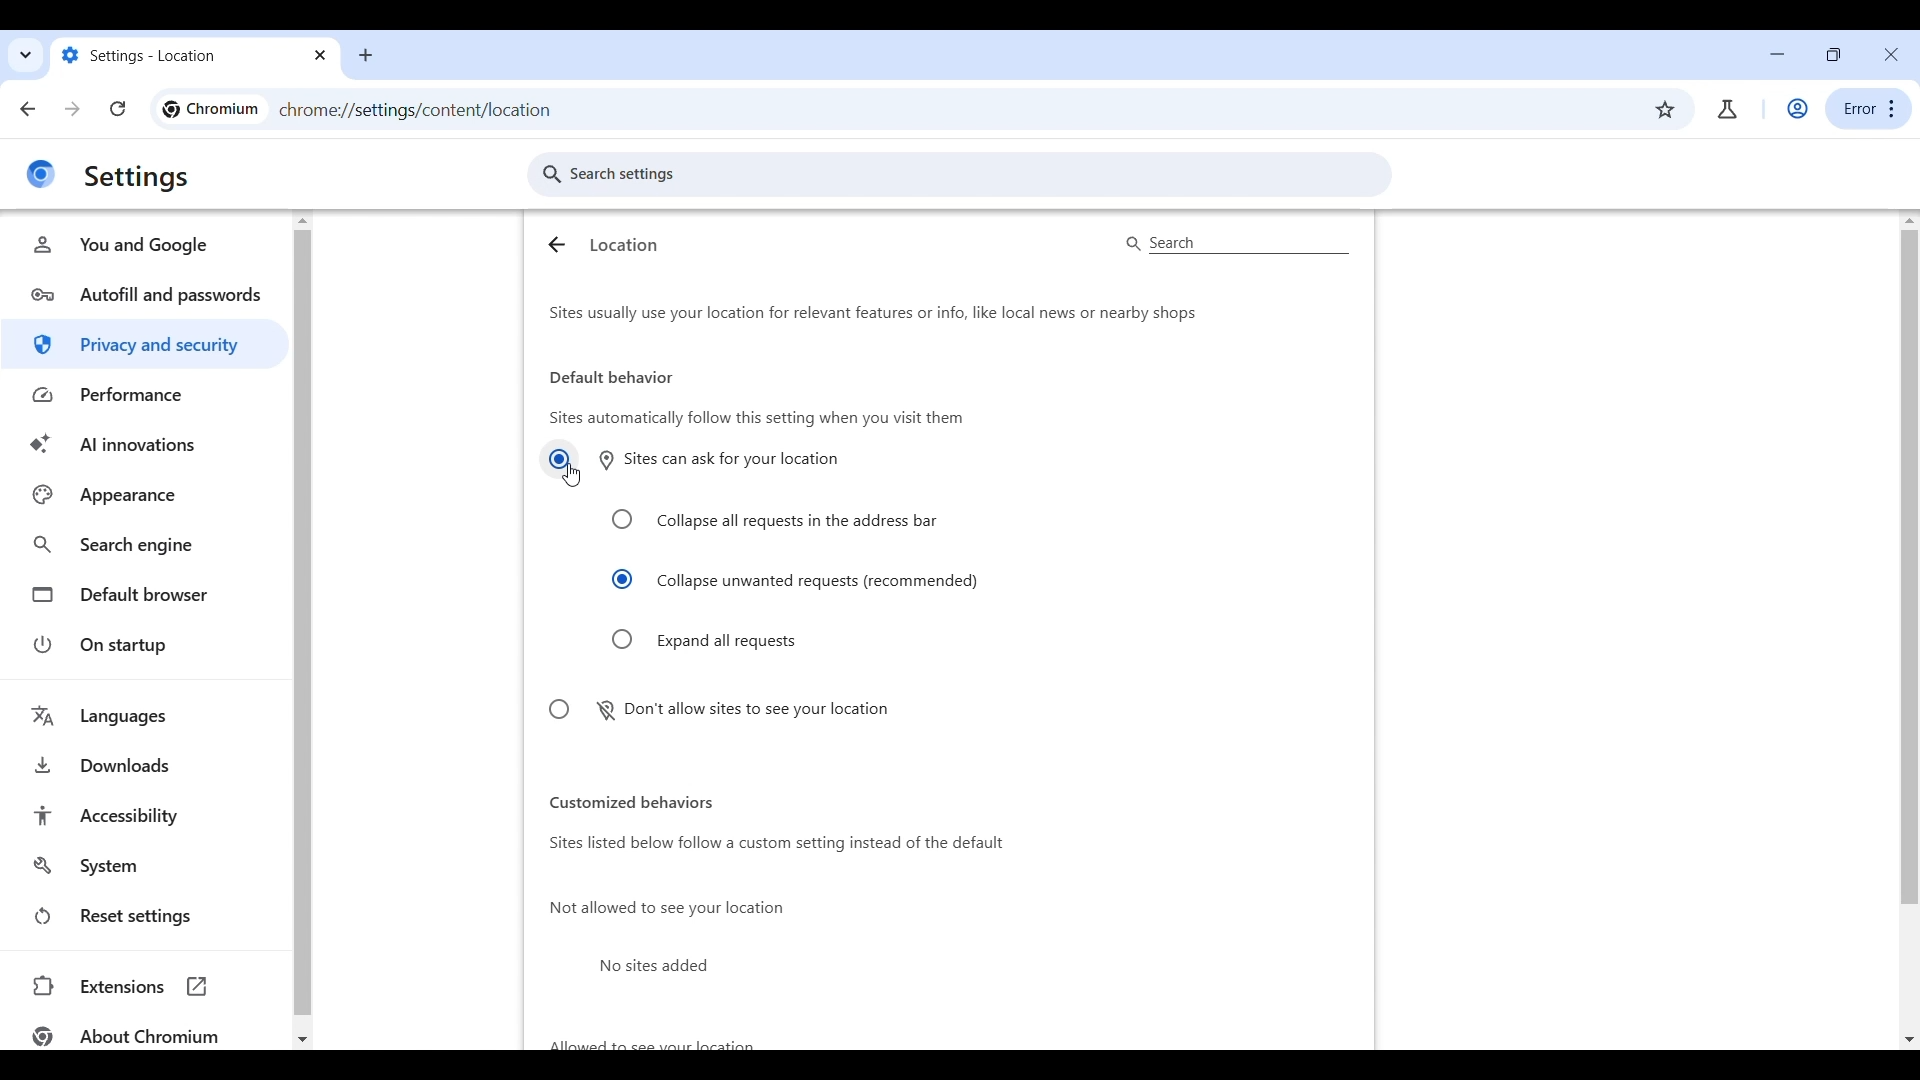 The height and width of the screenshot is (1080, 1920). What do you see at coordinates (145, 244) in the screenshot?
I see `You and Google` at bounding box center [145, 244].